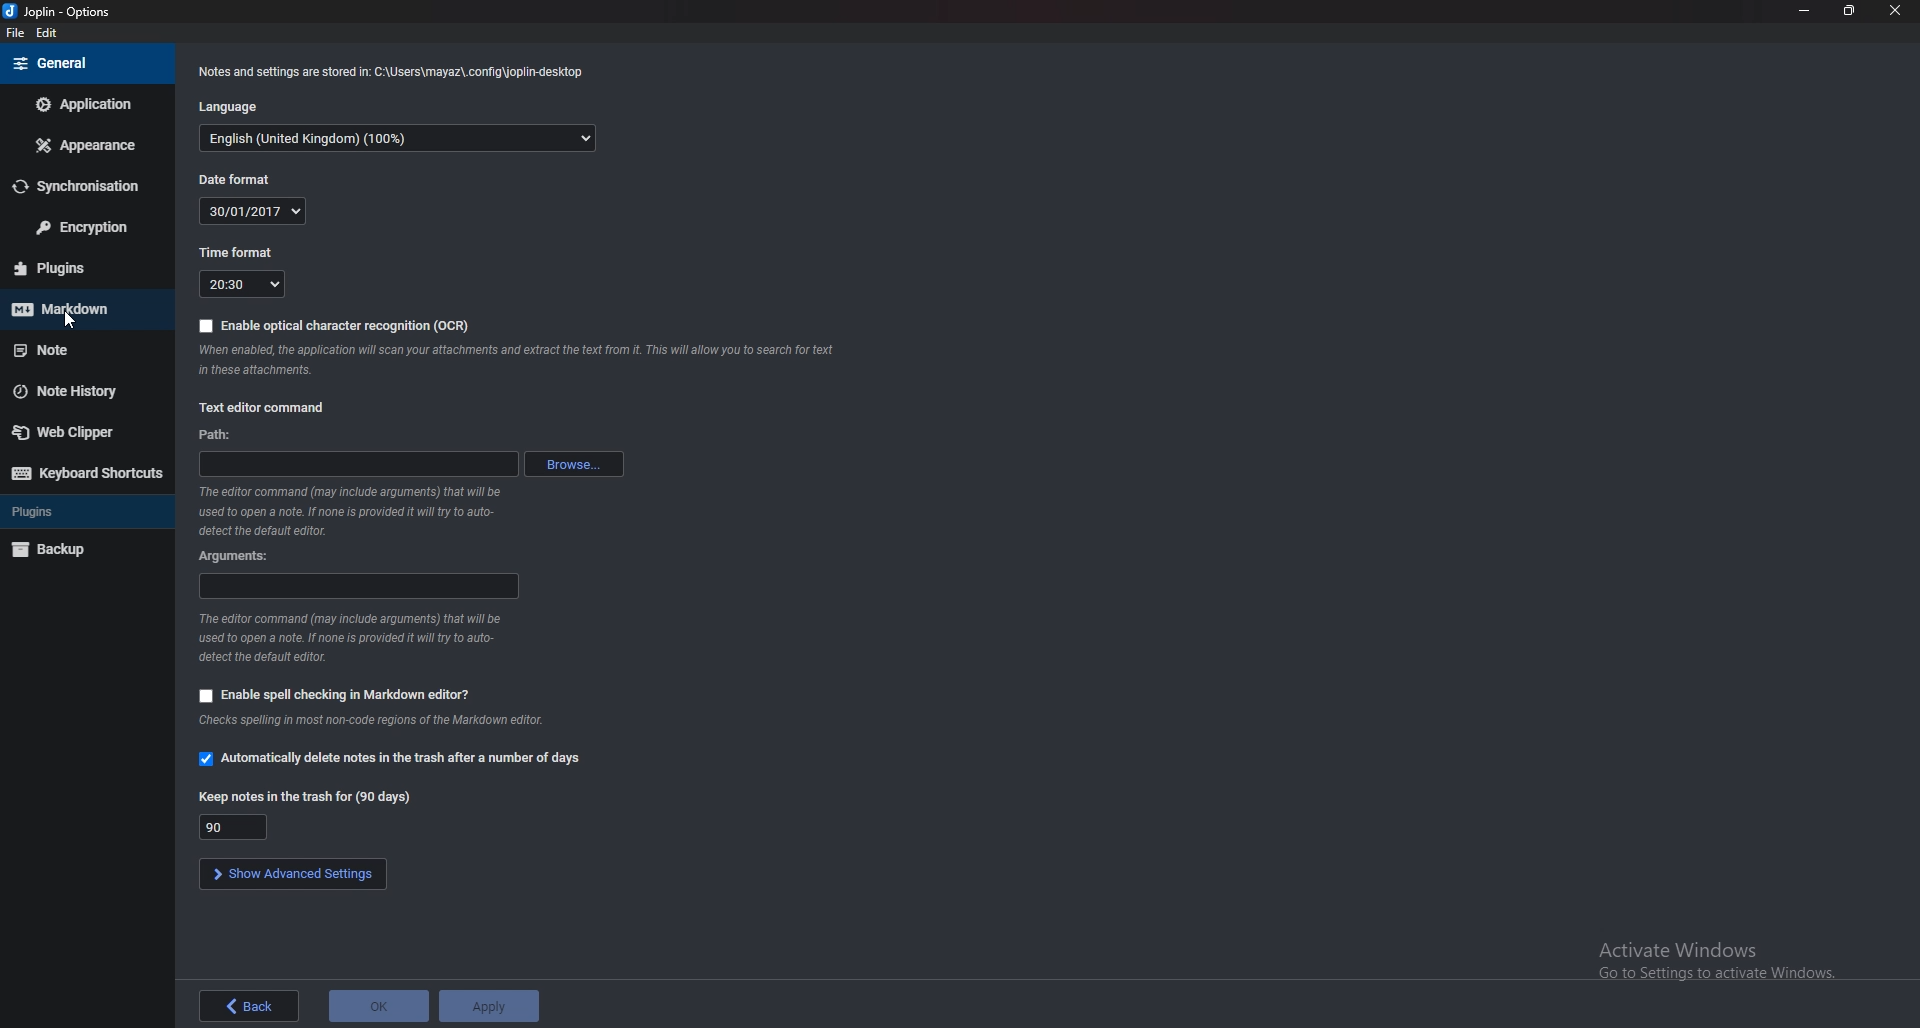 Image resolution: width=1920 pixels, height=1028 pixels. Describe the element at coordinates (58, 11) in the screenshot. I see `options` at that location.